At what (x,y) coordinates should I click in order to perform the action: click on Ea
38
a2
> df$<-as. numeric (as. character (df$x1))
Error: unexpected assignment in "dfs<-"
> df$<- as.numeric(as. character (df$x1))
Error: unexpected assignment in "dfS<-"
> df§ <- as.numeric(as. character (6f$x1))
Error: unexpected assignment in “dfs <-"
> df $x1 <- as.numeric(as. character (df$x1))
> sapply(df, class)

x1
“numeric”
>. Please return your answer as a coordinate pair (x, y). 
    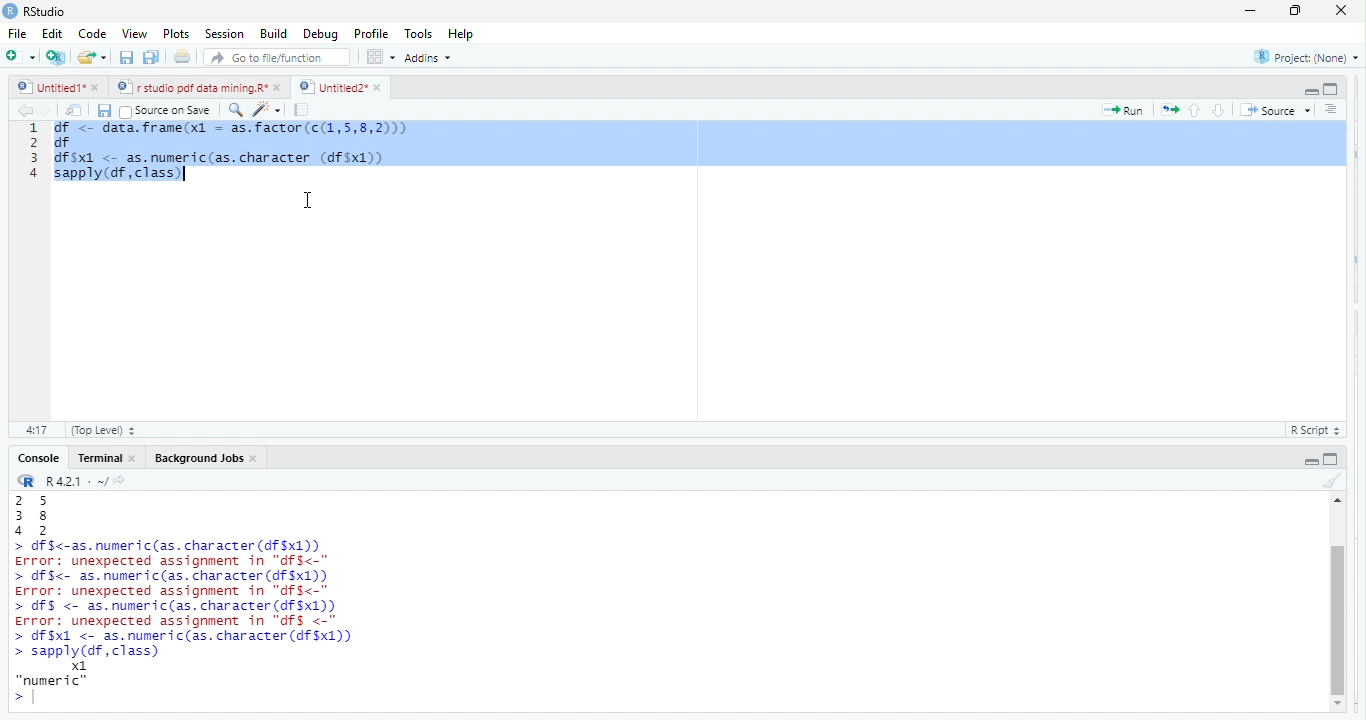
    Looking at the image, I should click on (233, 602).